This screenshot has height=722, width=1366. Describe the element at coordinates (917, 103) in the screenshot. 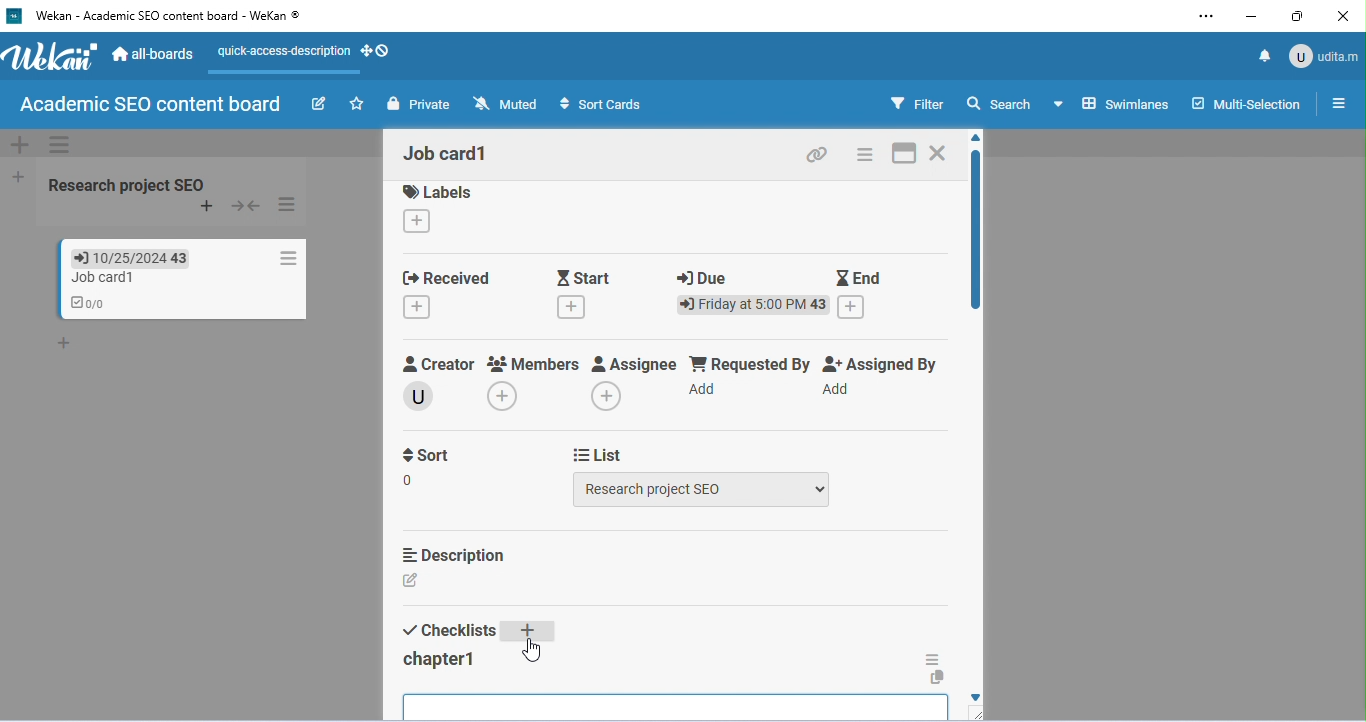

I see `filter` at that location.